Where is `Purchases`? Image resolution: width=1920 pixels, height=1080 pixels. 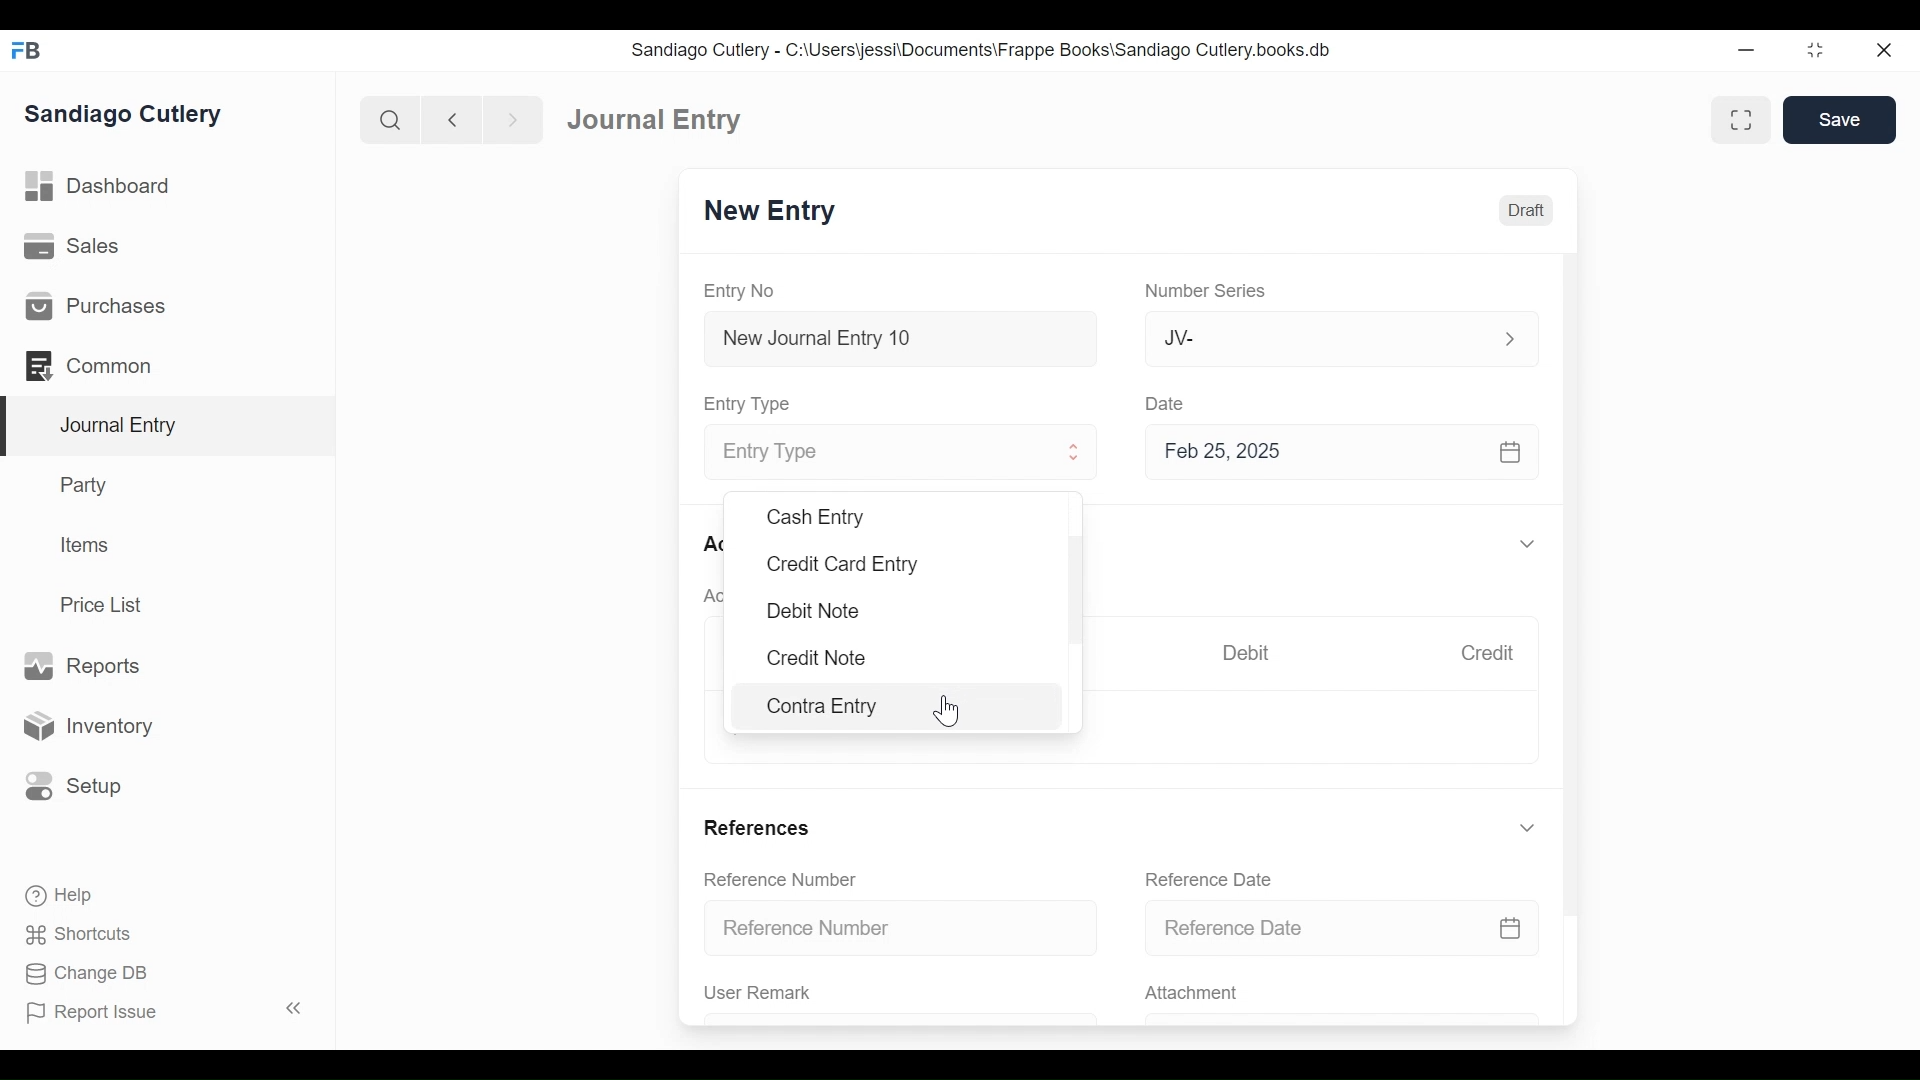
Purchases is located at coordinates (96, 307).